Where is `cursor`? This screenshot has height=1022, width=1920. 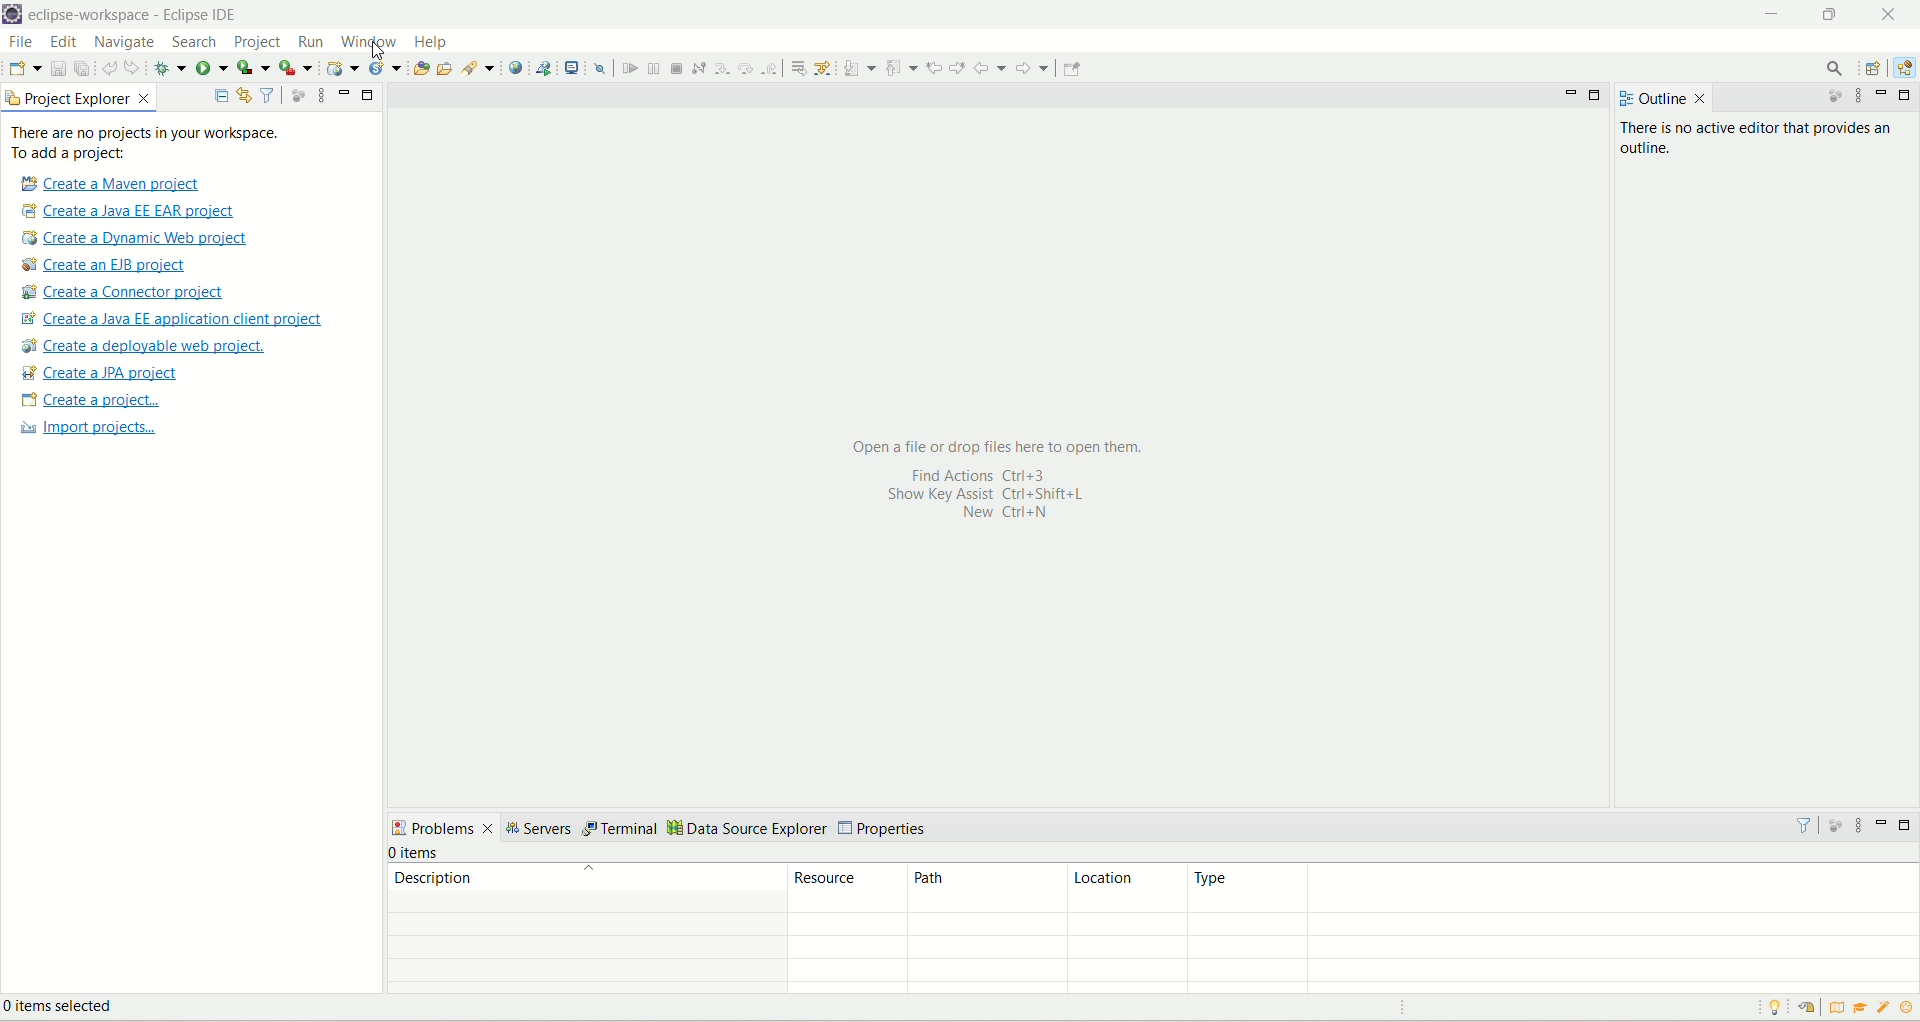
cursor is located at coordinates (379, 53).